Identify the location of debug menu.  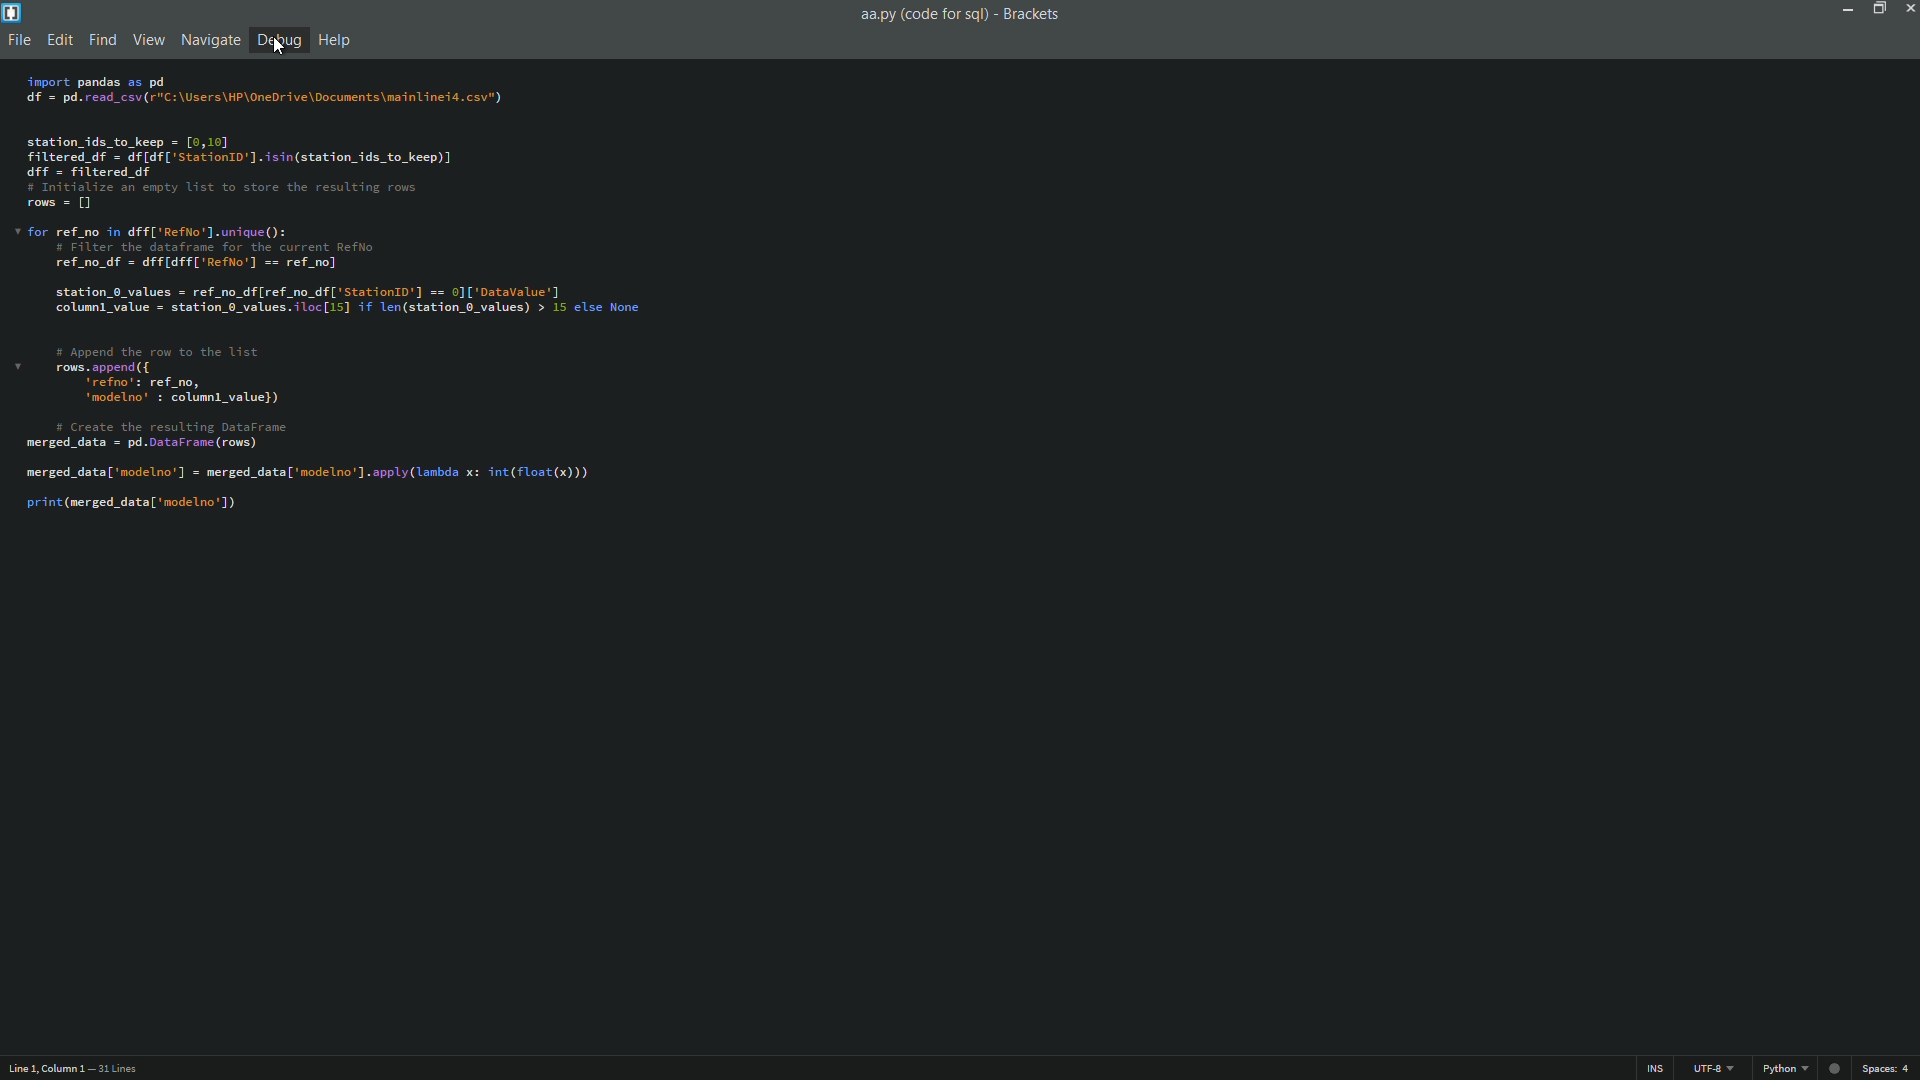
(276, 41).